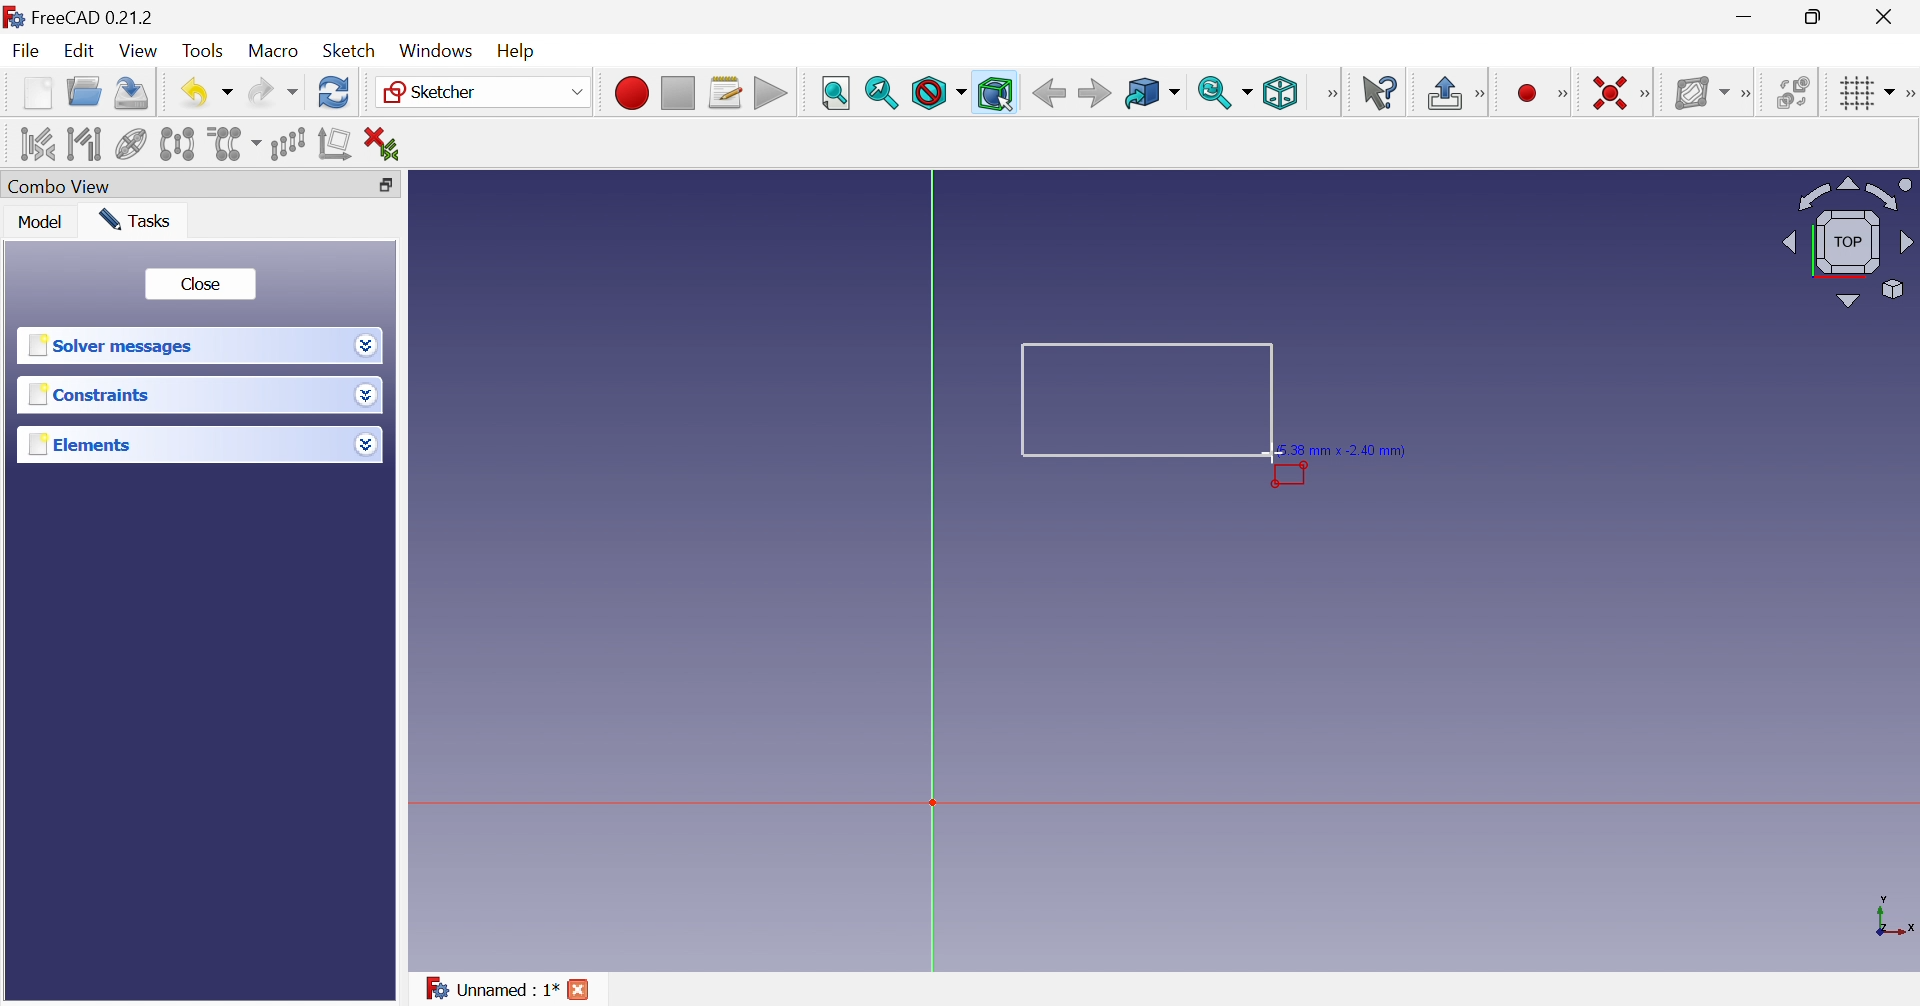 The height and width of the screenshot is (1006, 1920). Describe the element at coordinates (1147, 397) in the screenshot. I see `Rectangle` at that location.